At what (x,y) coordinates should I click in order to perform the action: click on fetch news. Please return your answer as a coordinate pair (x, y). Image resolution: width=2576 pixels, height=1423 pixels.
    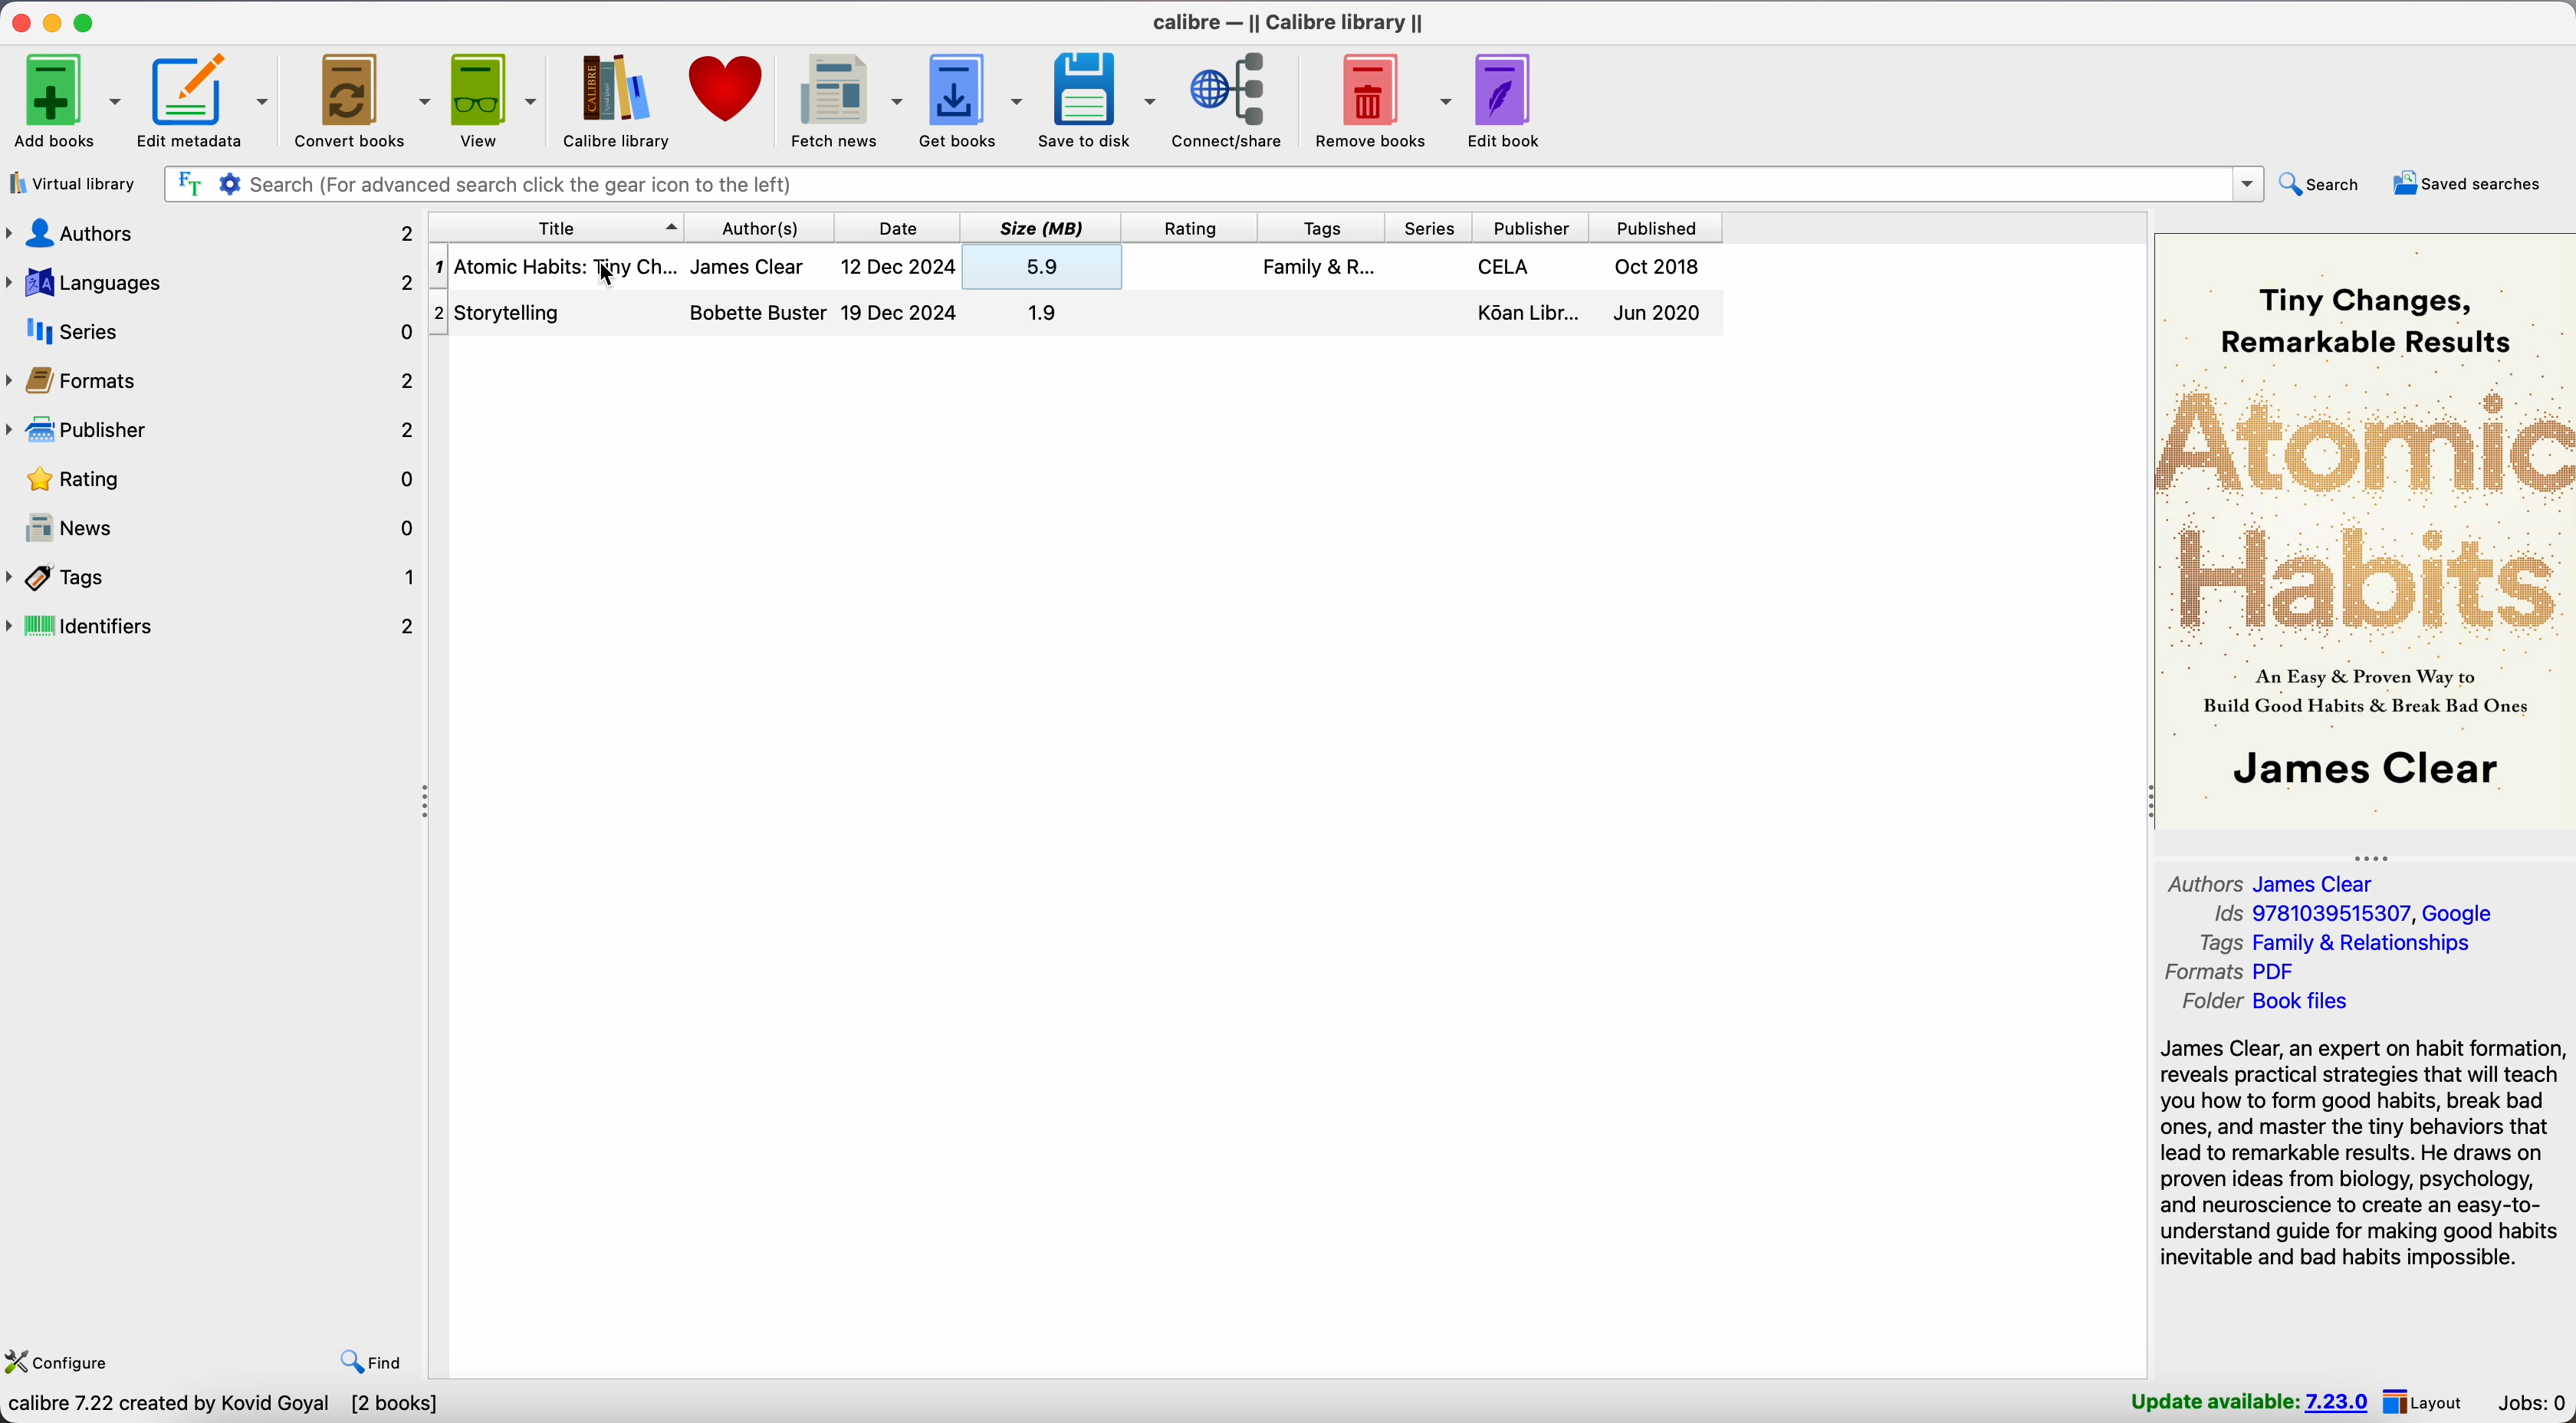
    Looking at the image, I should click on (842, 99).